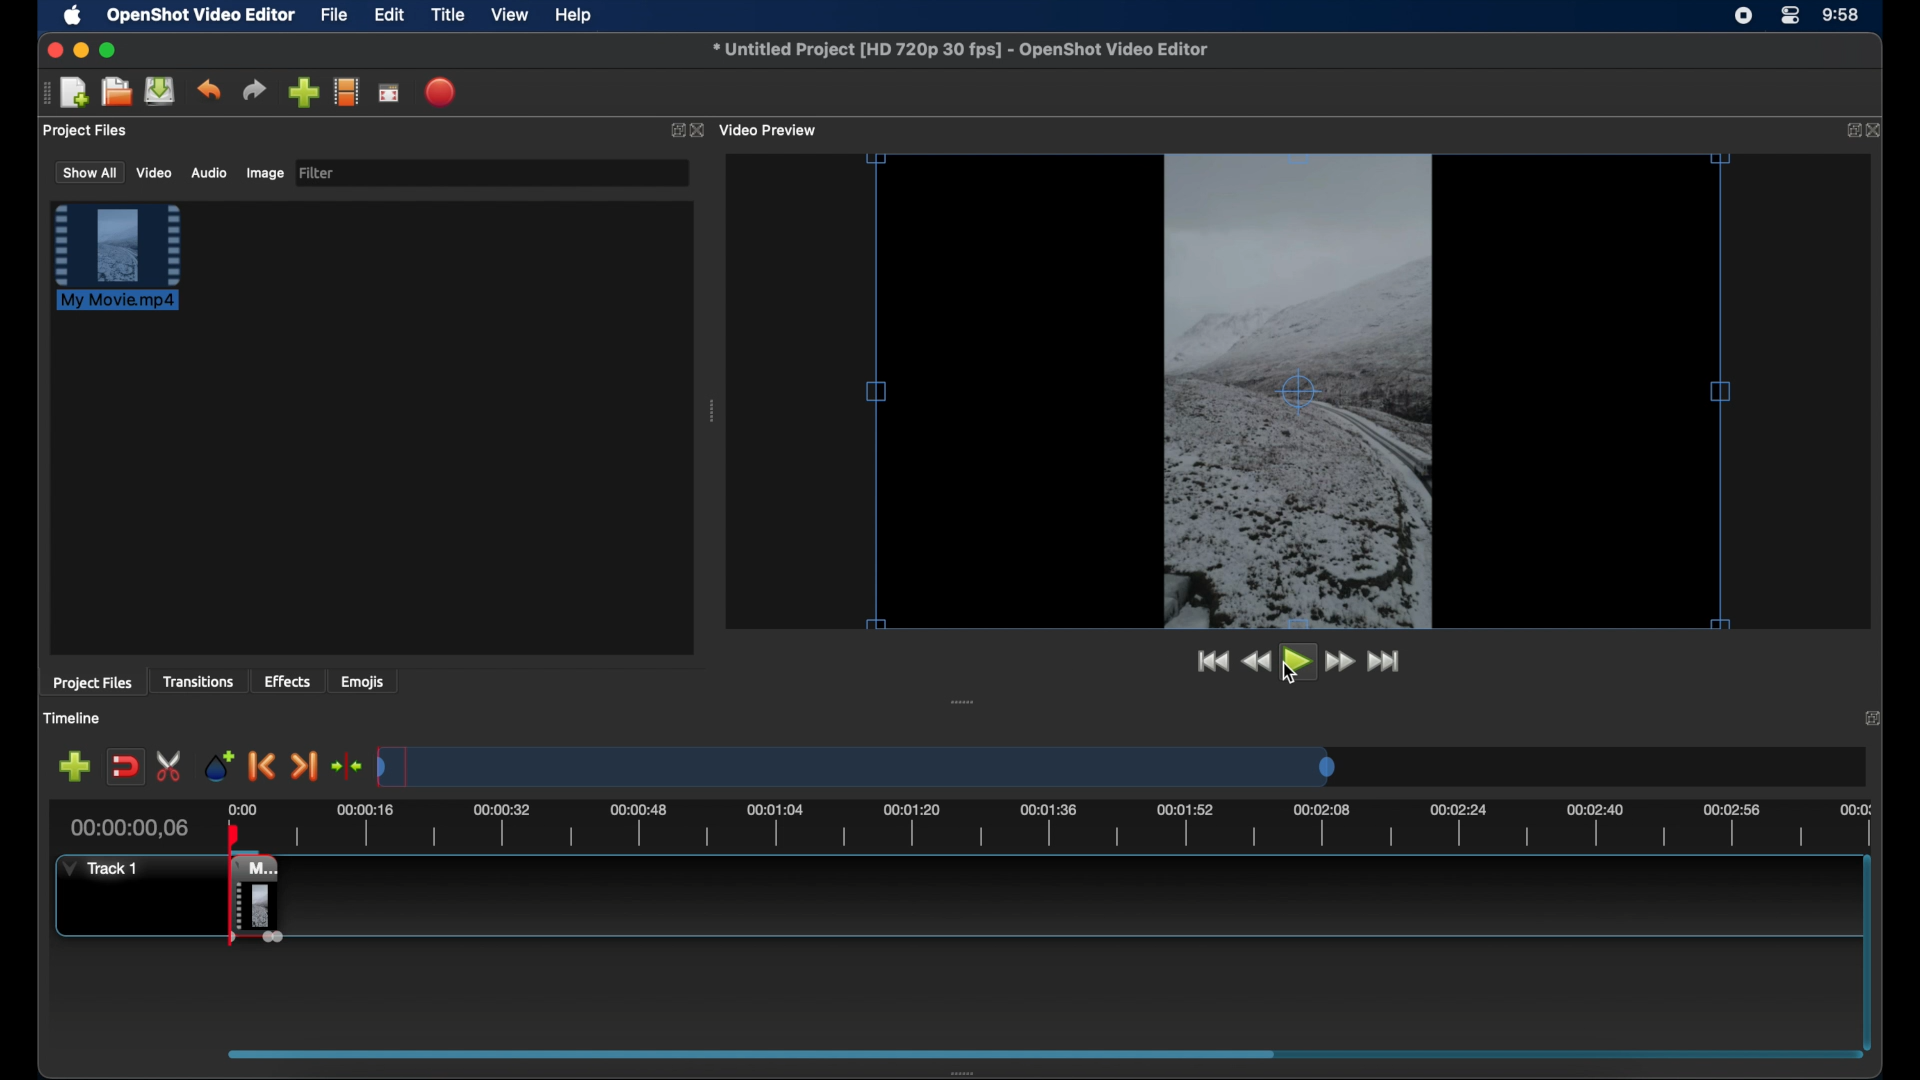  What do you see at coordinates (714, 411) in the screenshot?
I see `drag handle` at bounding box center [714, 411].